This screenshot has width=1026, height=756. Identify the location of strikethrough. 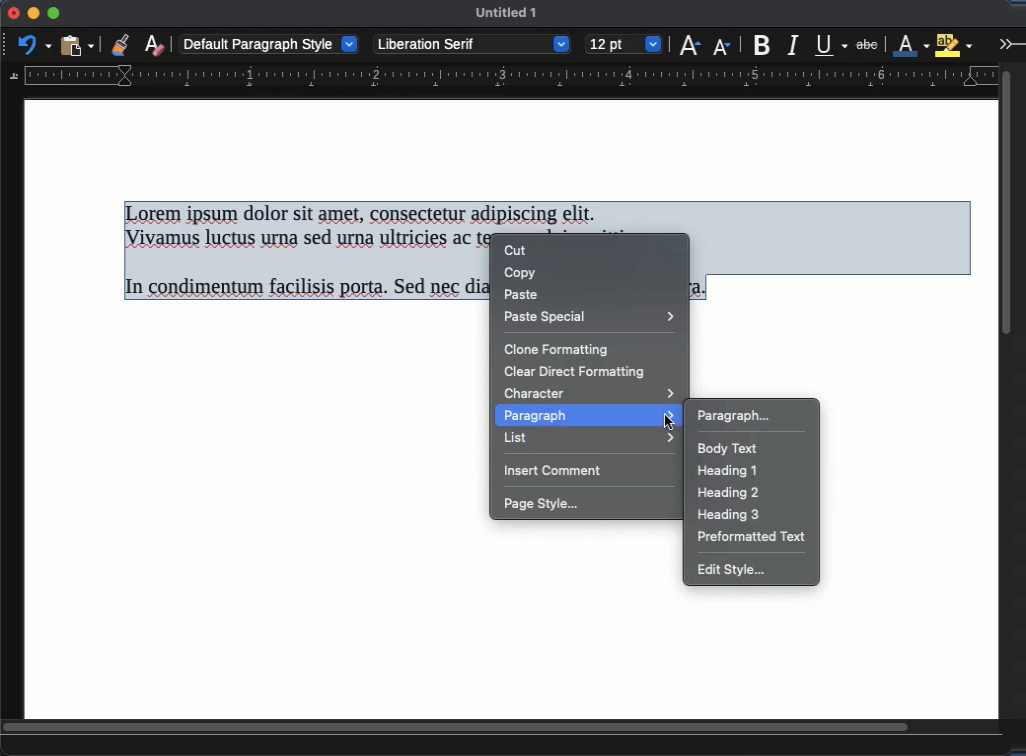
(867, 45).